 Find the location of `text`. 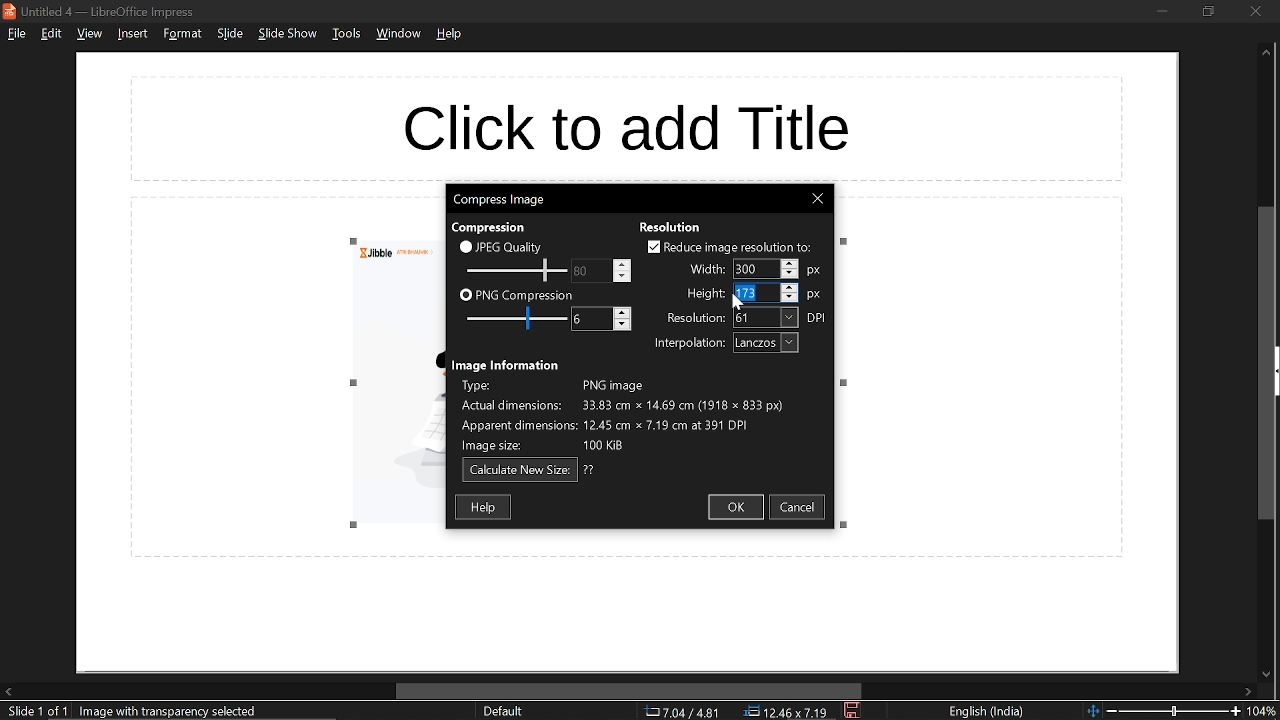

text is located at coordinates (590, 470).